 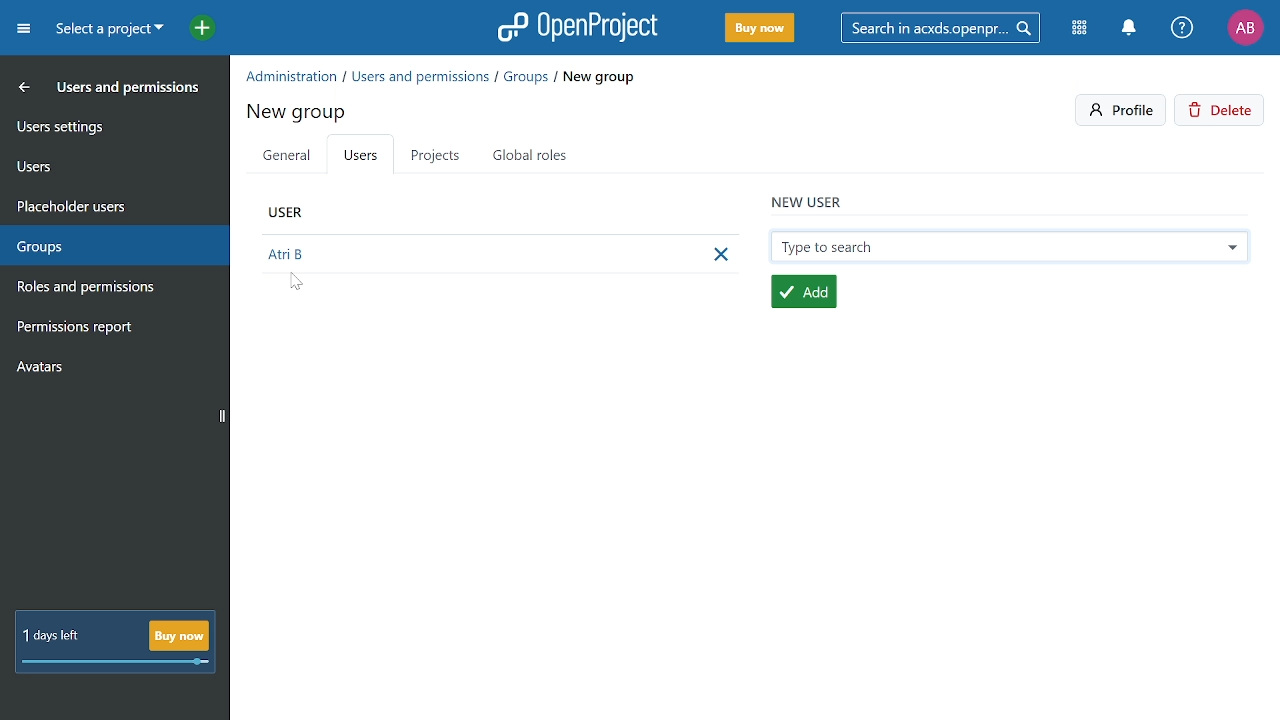 I want to click on Users, so click(x=362, y=157).